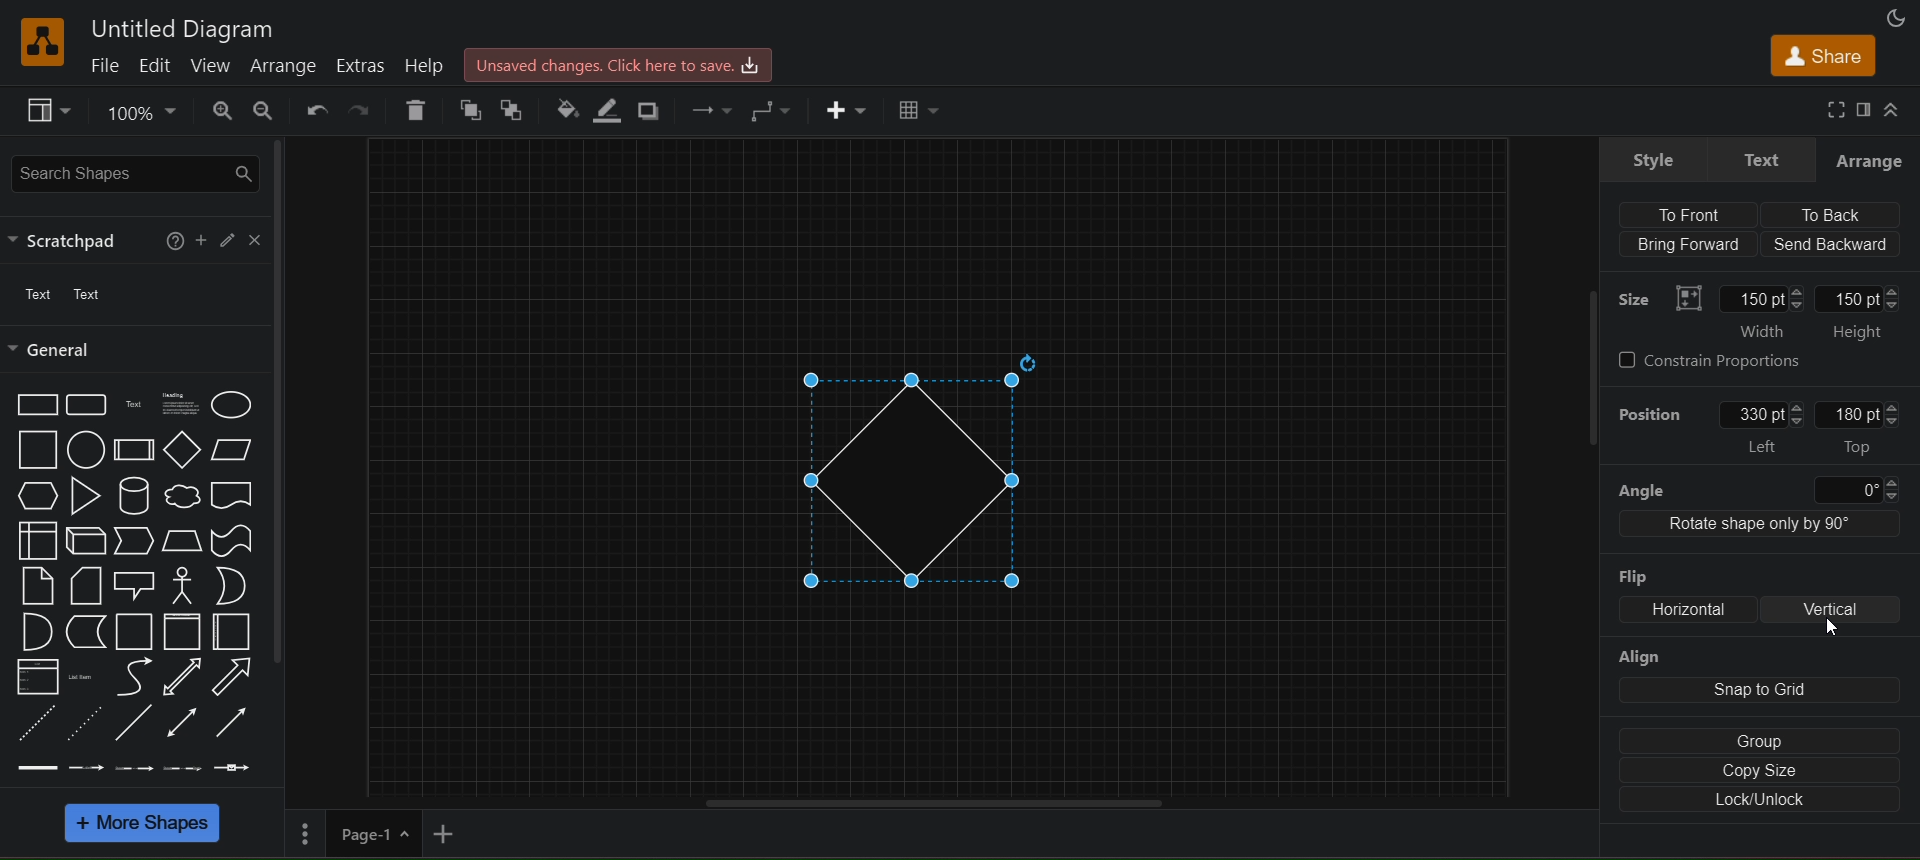 This screenshot has height=860, width=1920. Describe the element at coordinates (83, 584) in the screenshot. I see `card` at that location.